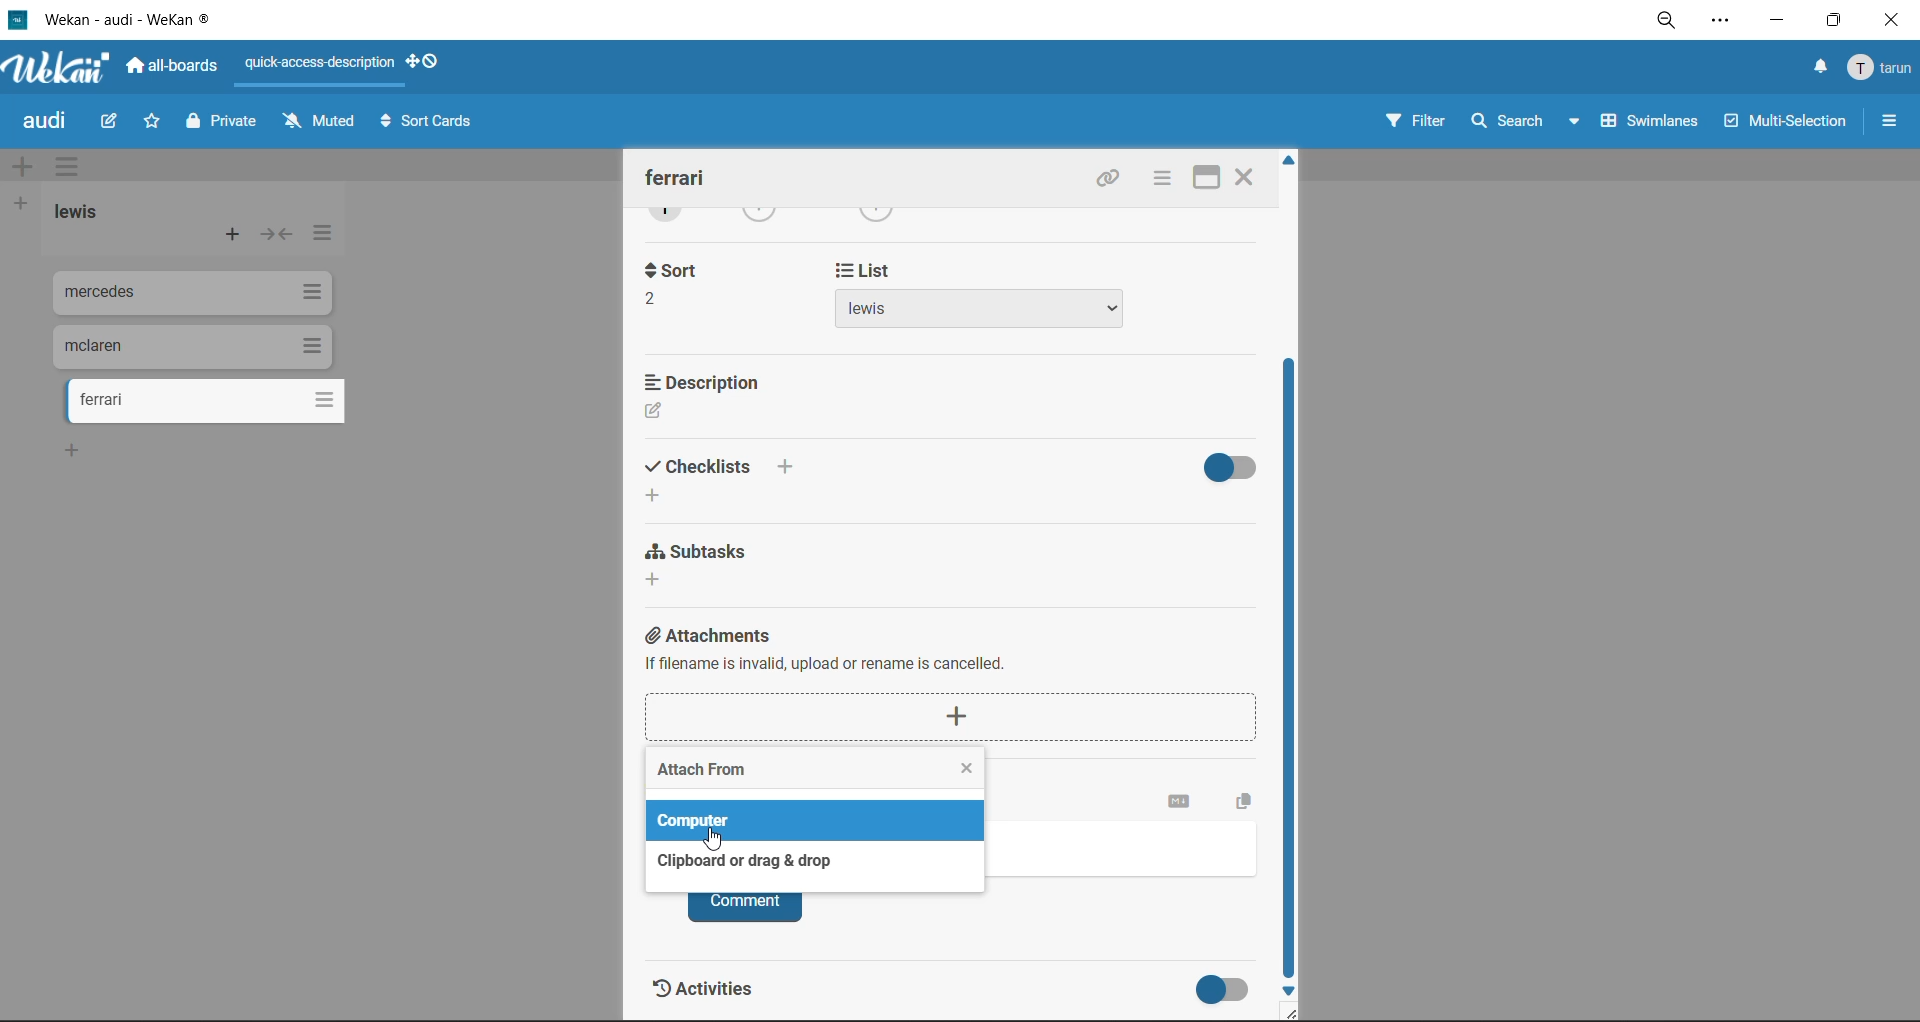  What do you see at coordinates (154, 17) in the screenshot?
I see `app title` at bounding box center [154, 17].